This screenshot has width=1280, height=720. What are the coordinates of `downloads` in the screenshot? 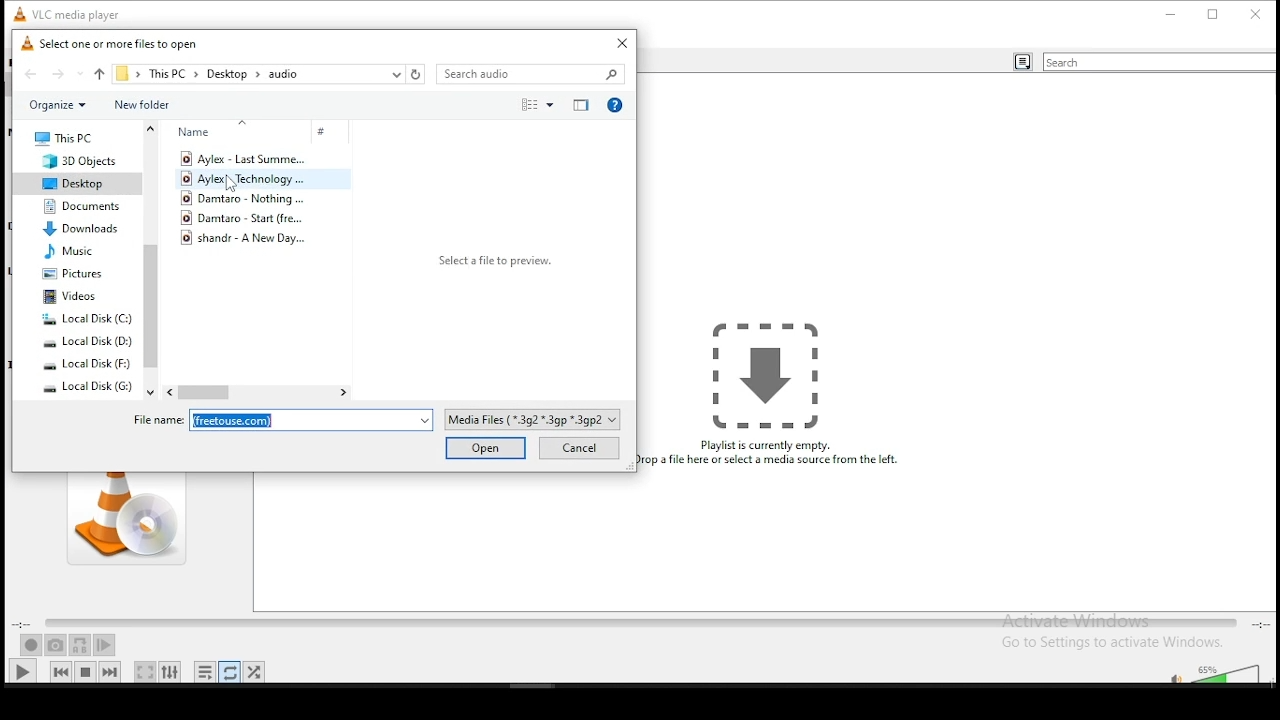 It's located at (80, 228).